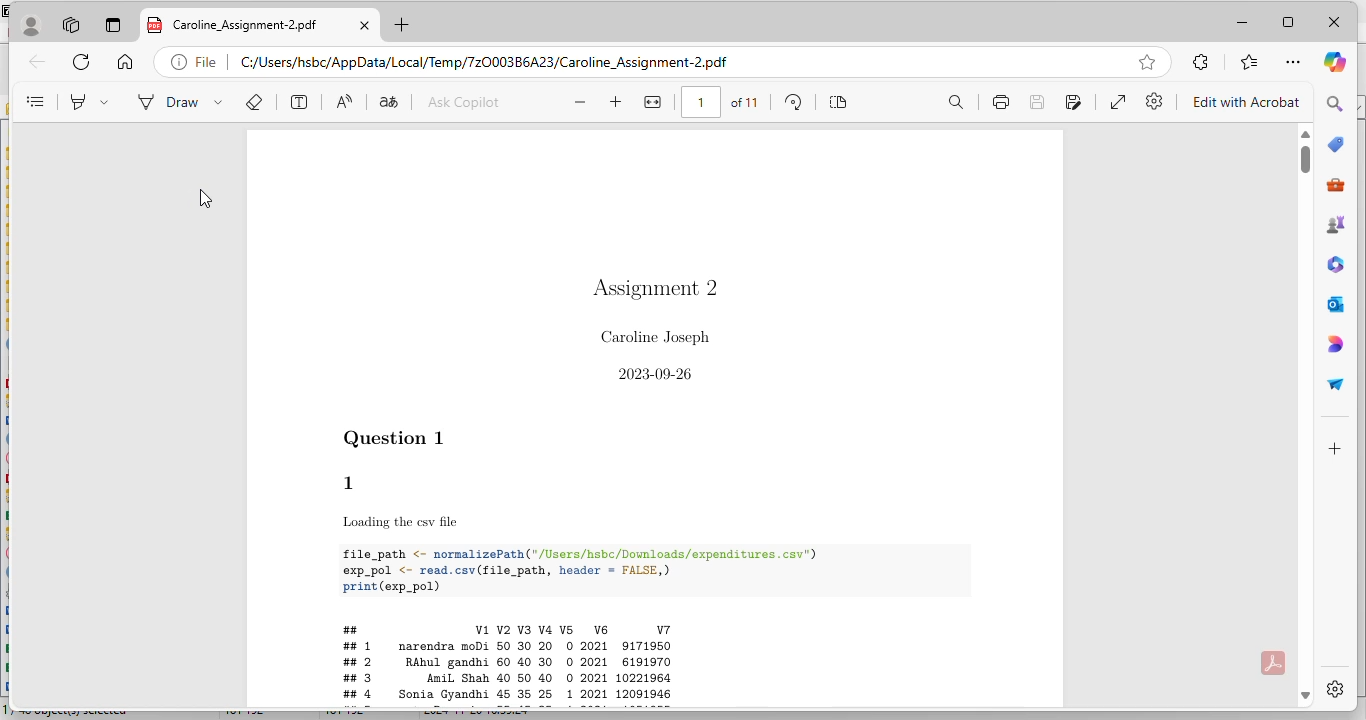  What do you see at coordinates (1338, 264) in the screenshot?
I see `microsoft 365` at bounding box center [1338, 264].